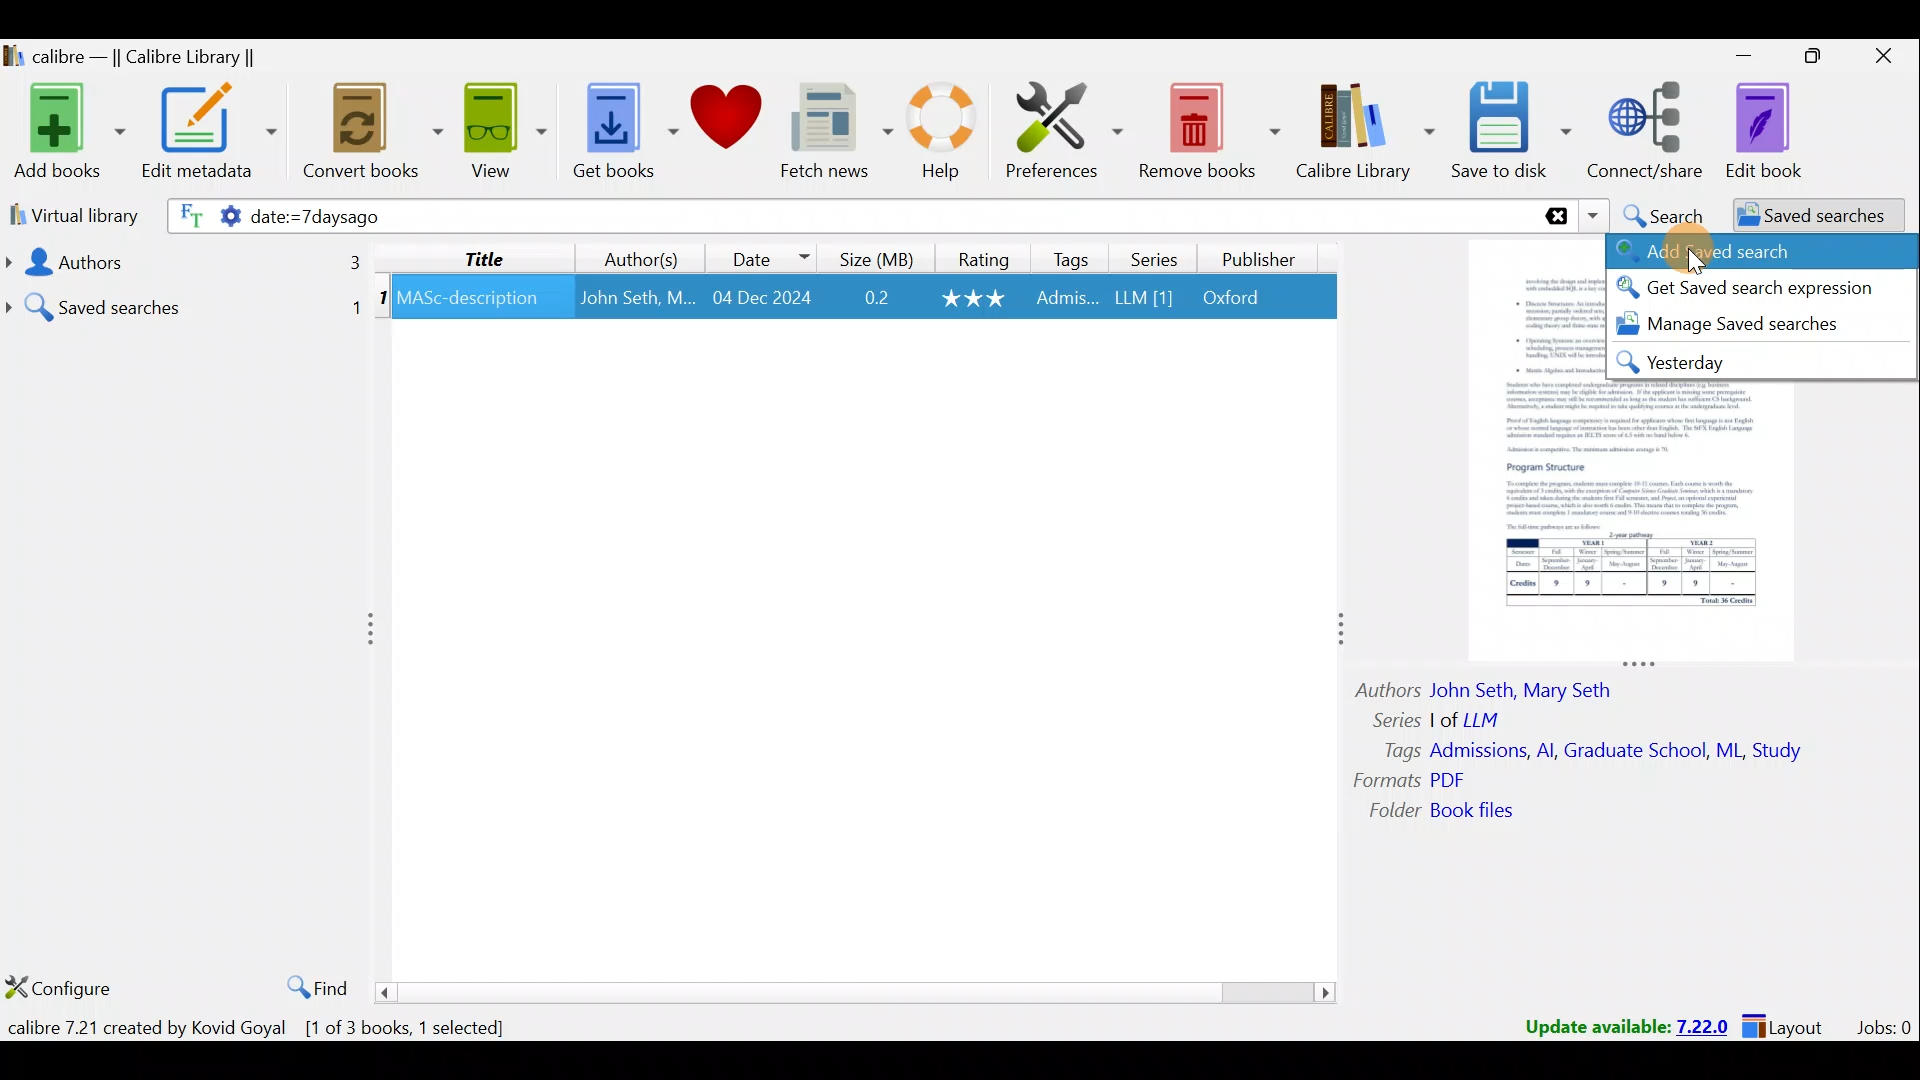 This screenshot has height=1080, width=1920. I want to click on Search, so click(1661, 213).